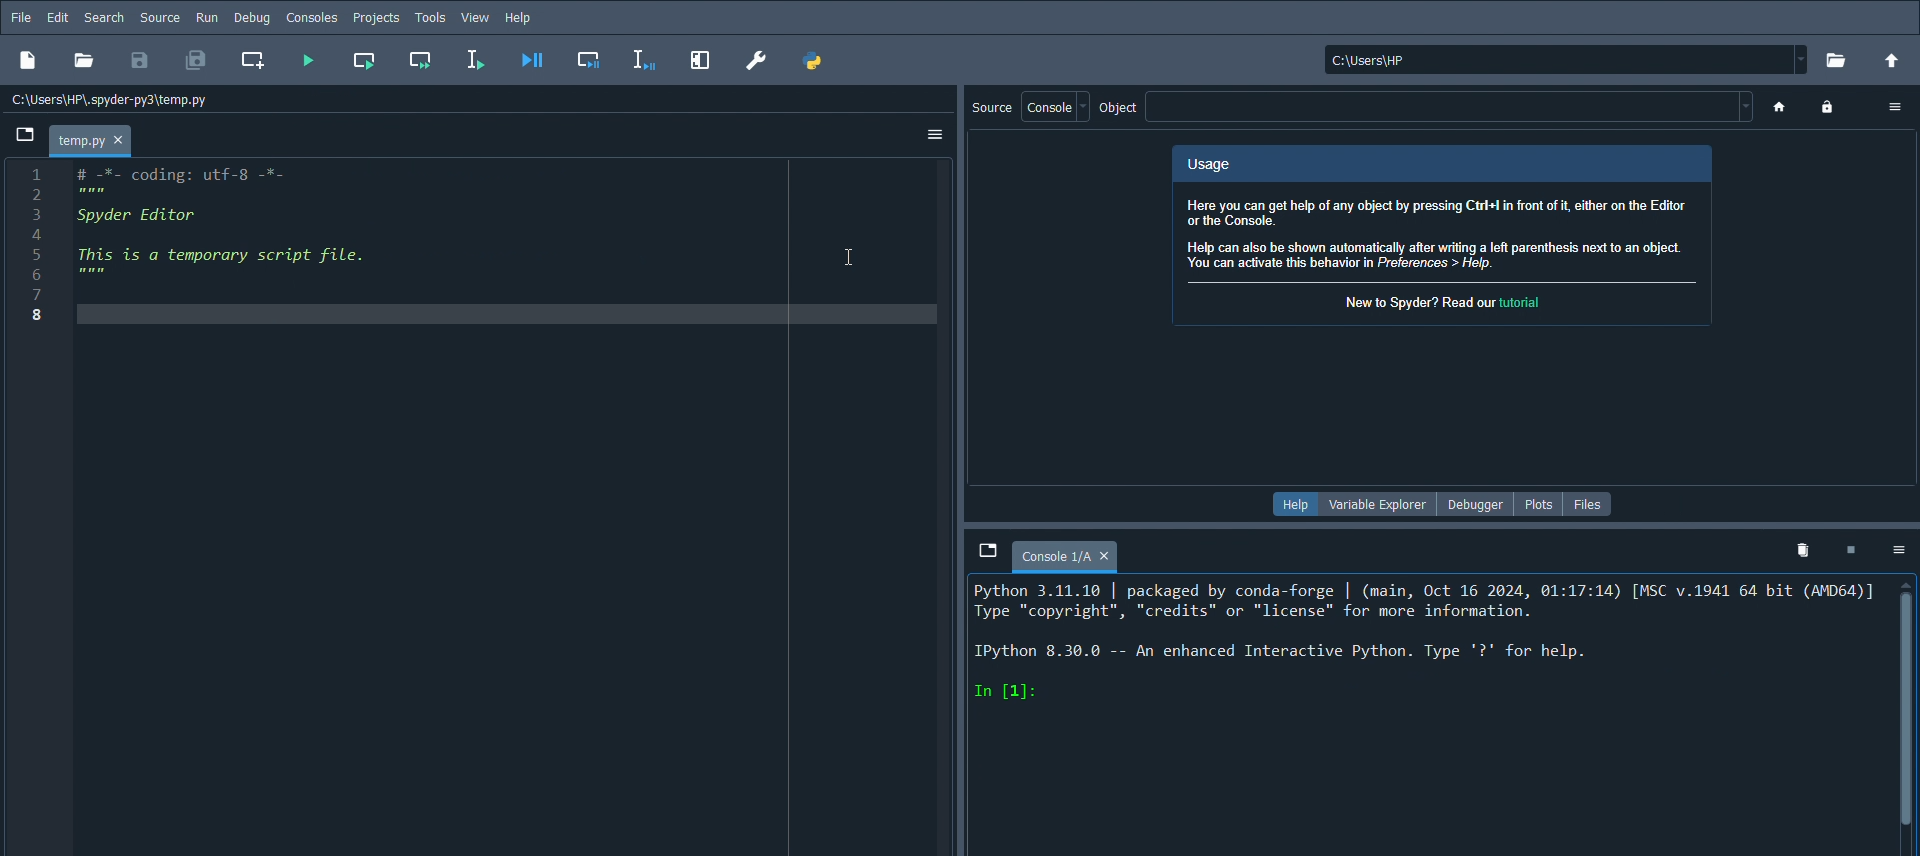 The height and width of the screenshot is (856, 1920). I want to click on File, so click(19, 16).